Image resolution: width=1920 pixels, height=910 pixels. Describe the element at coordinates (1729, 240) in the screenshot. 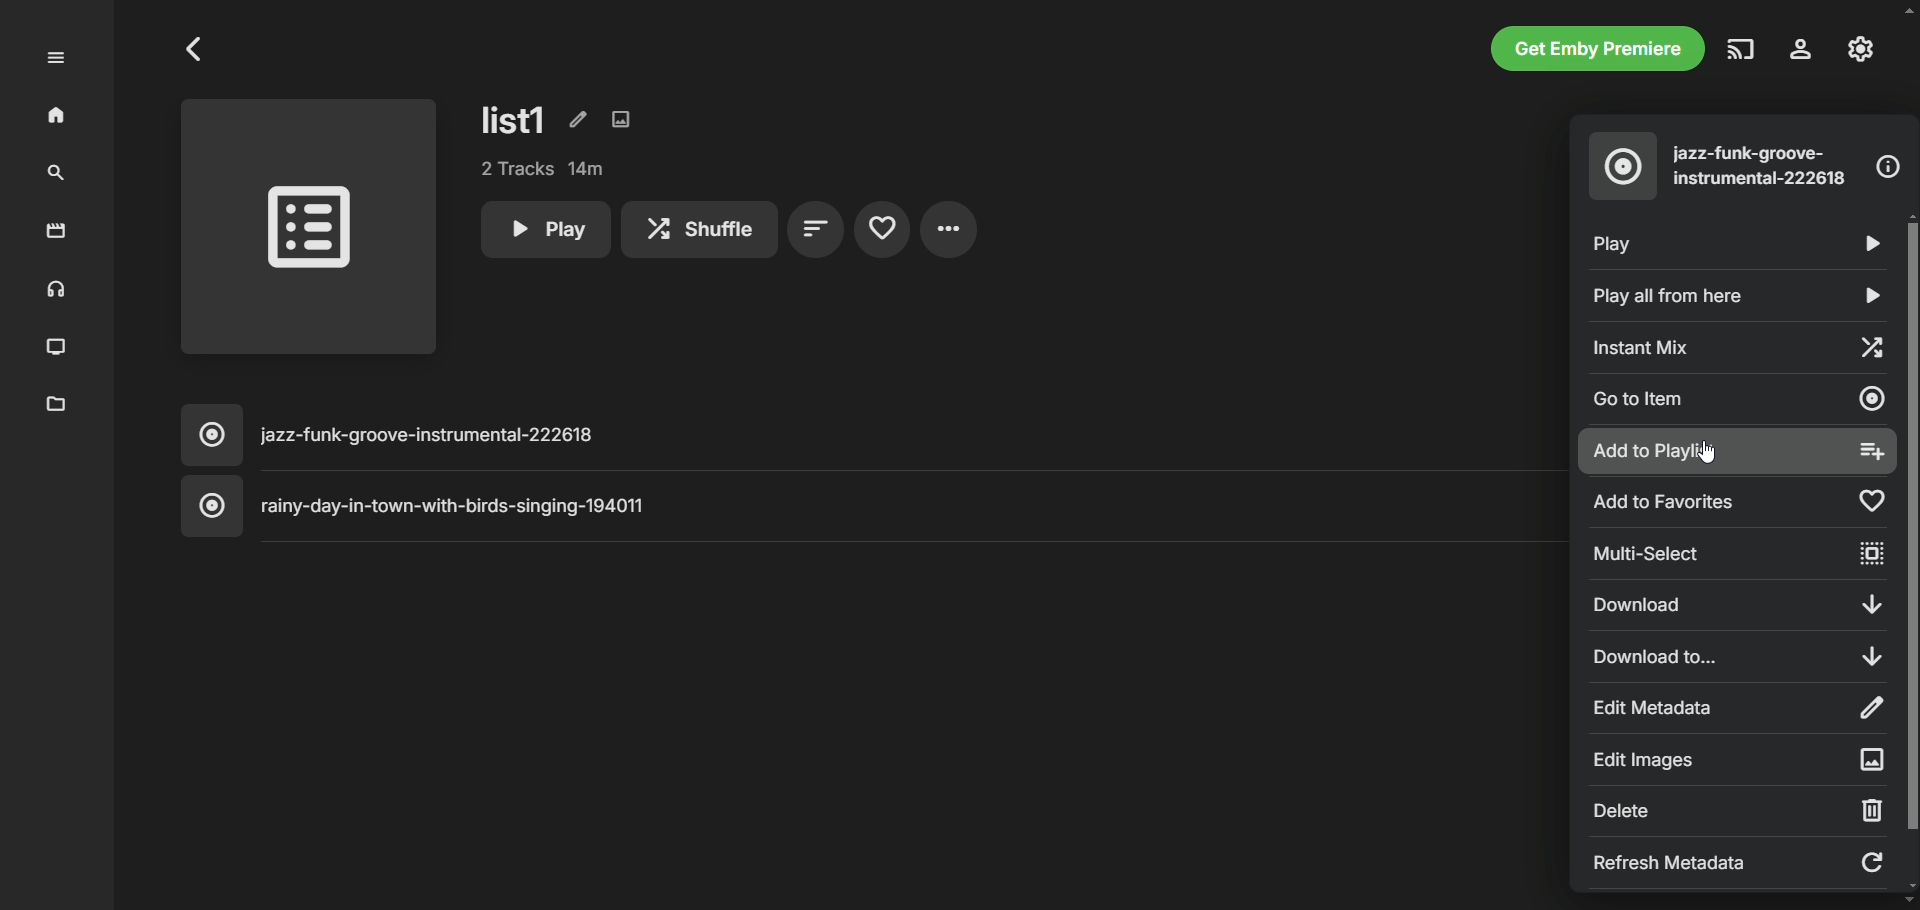

I see `paly` at that location.